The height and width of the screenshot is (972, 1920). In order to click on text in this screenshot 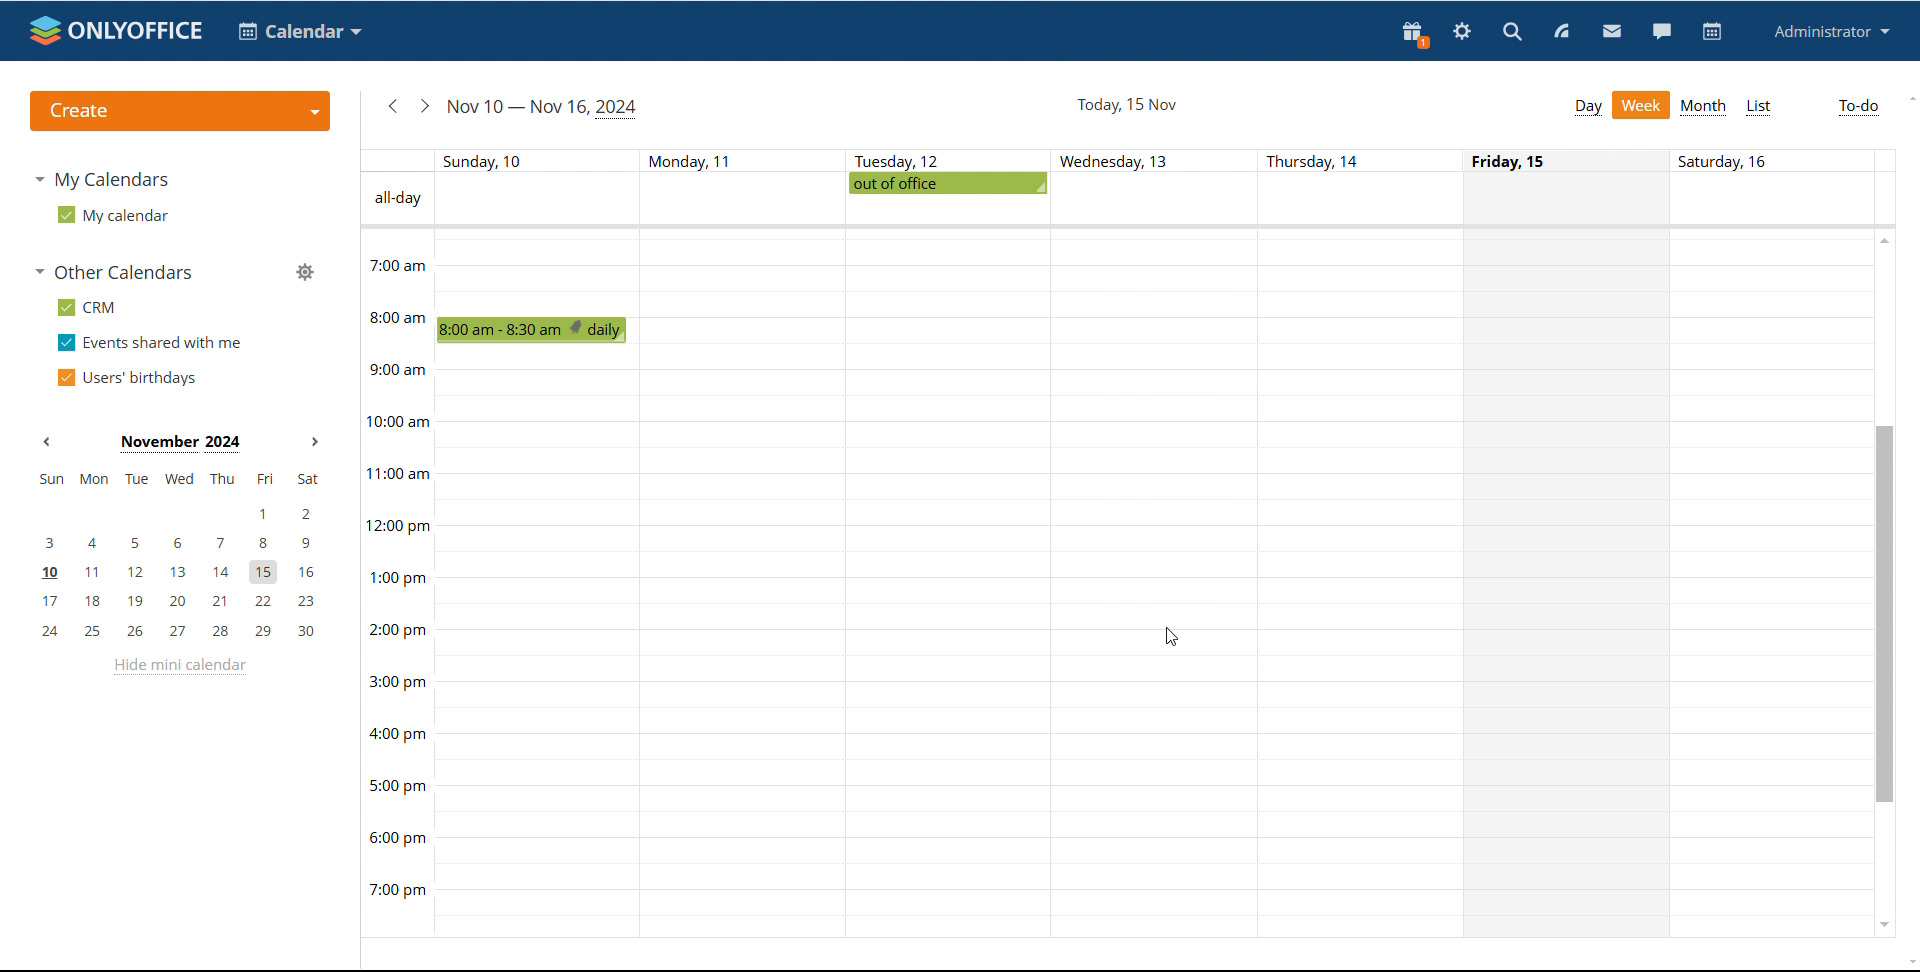, I will do `click(397, 199)`.